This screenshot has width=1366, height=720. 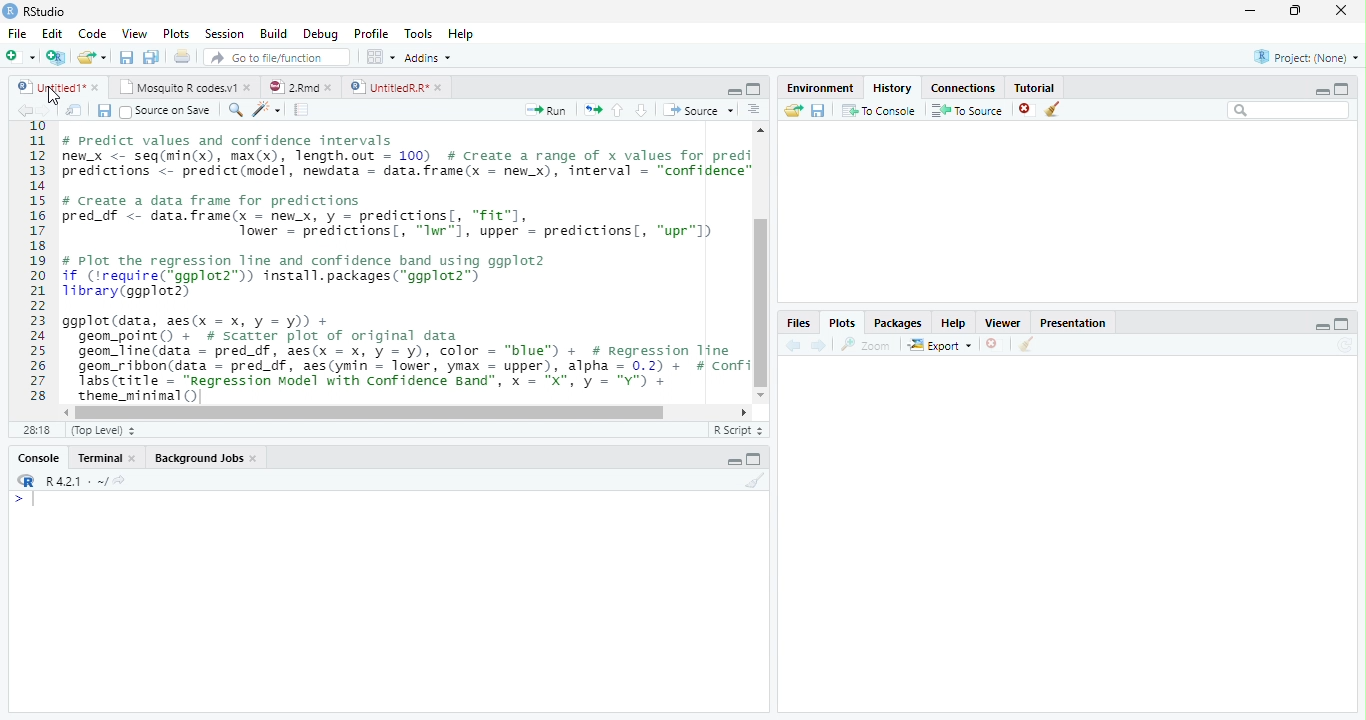 What do you see at coordinates (93, 34) in the screenshot?
I see `Code` at bounding box center [93, 34].